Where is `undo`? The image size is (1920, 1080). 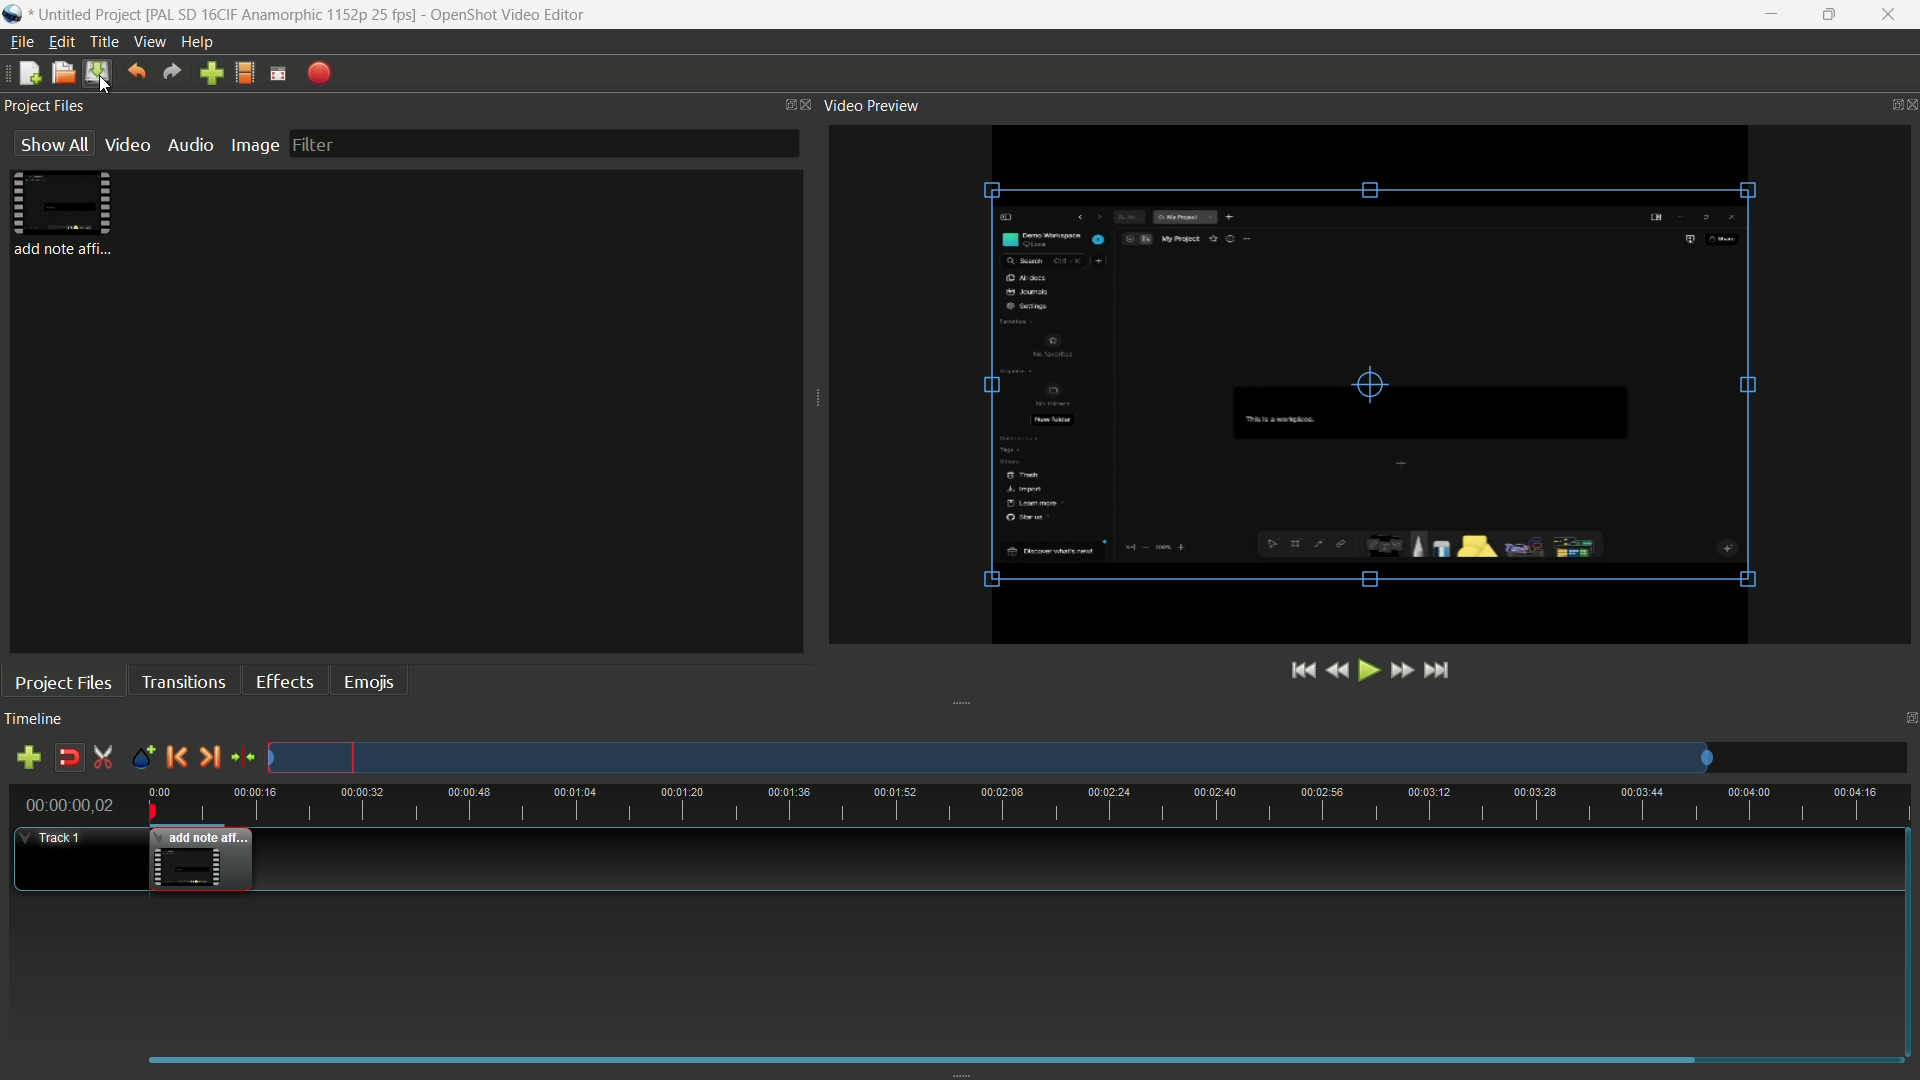
undo is located at coordinates (137, 72).